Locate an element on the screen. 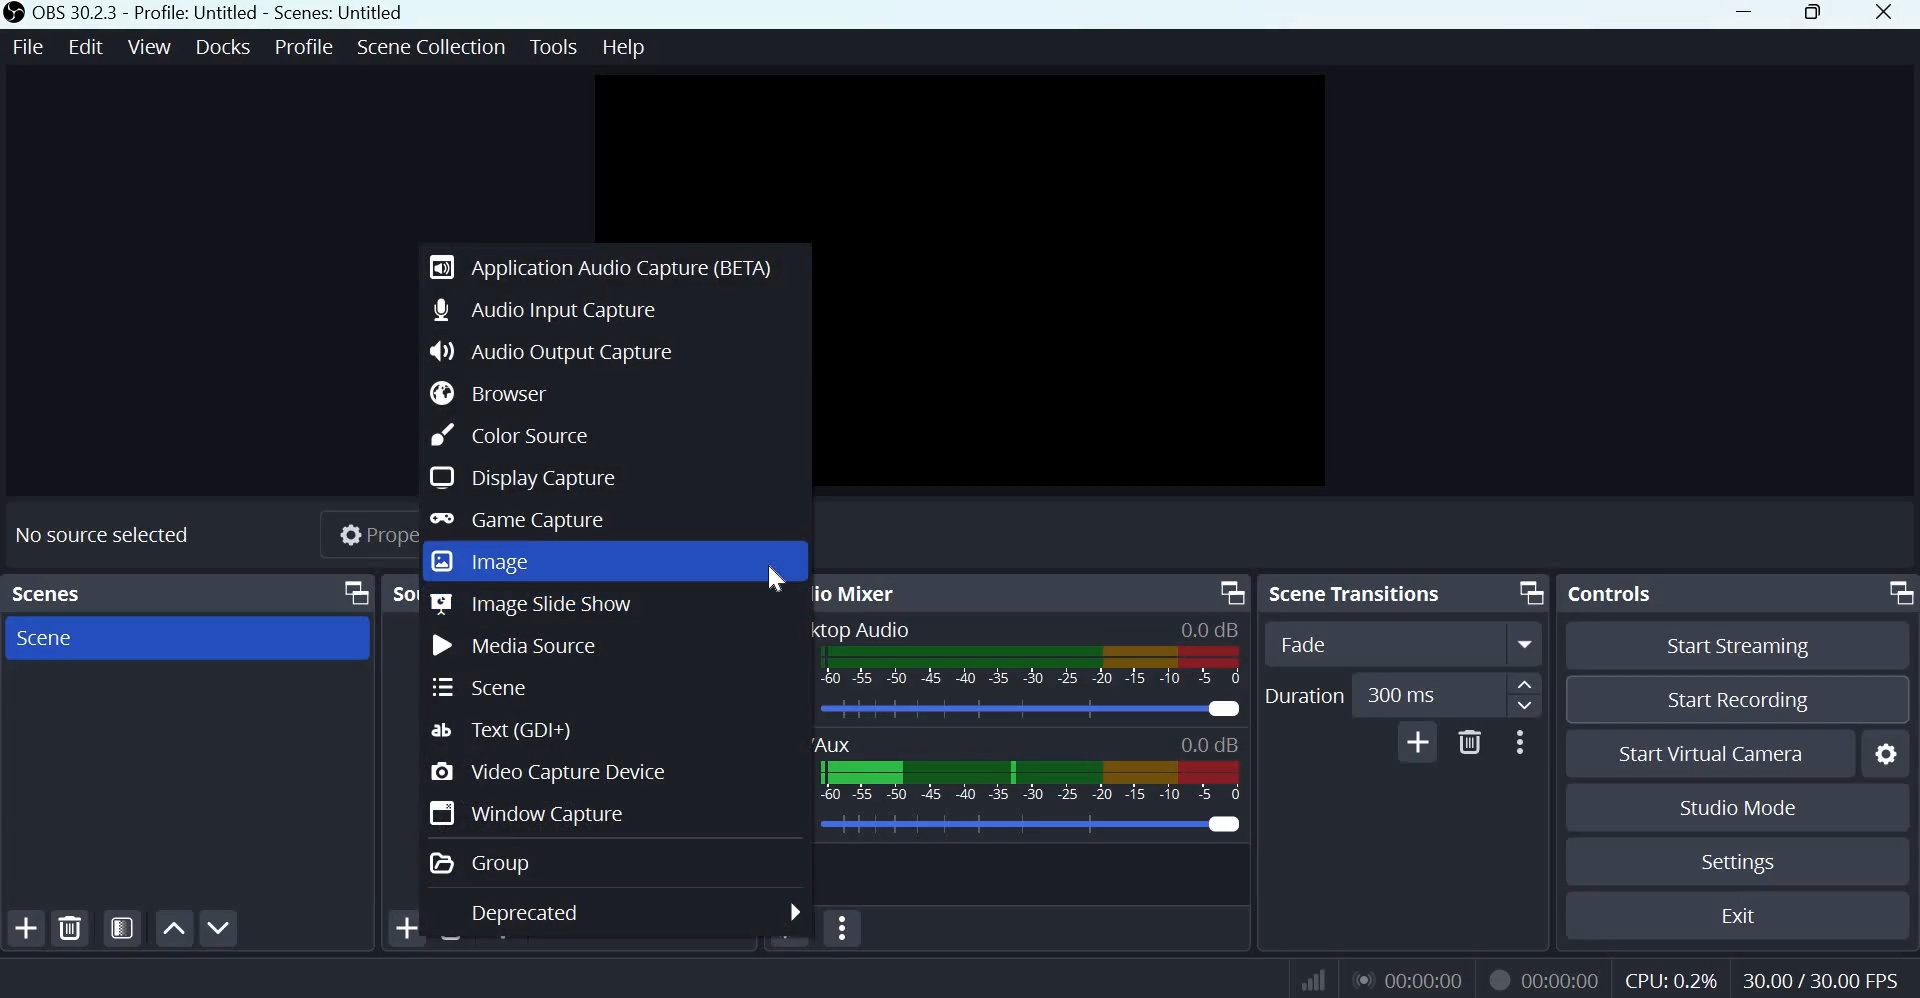  Add Transition  is located at coordinates (1419, 741).